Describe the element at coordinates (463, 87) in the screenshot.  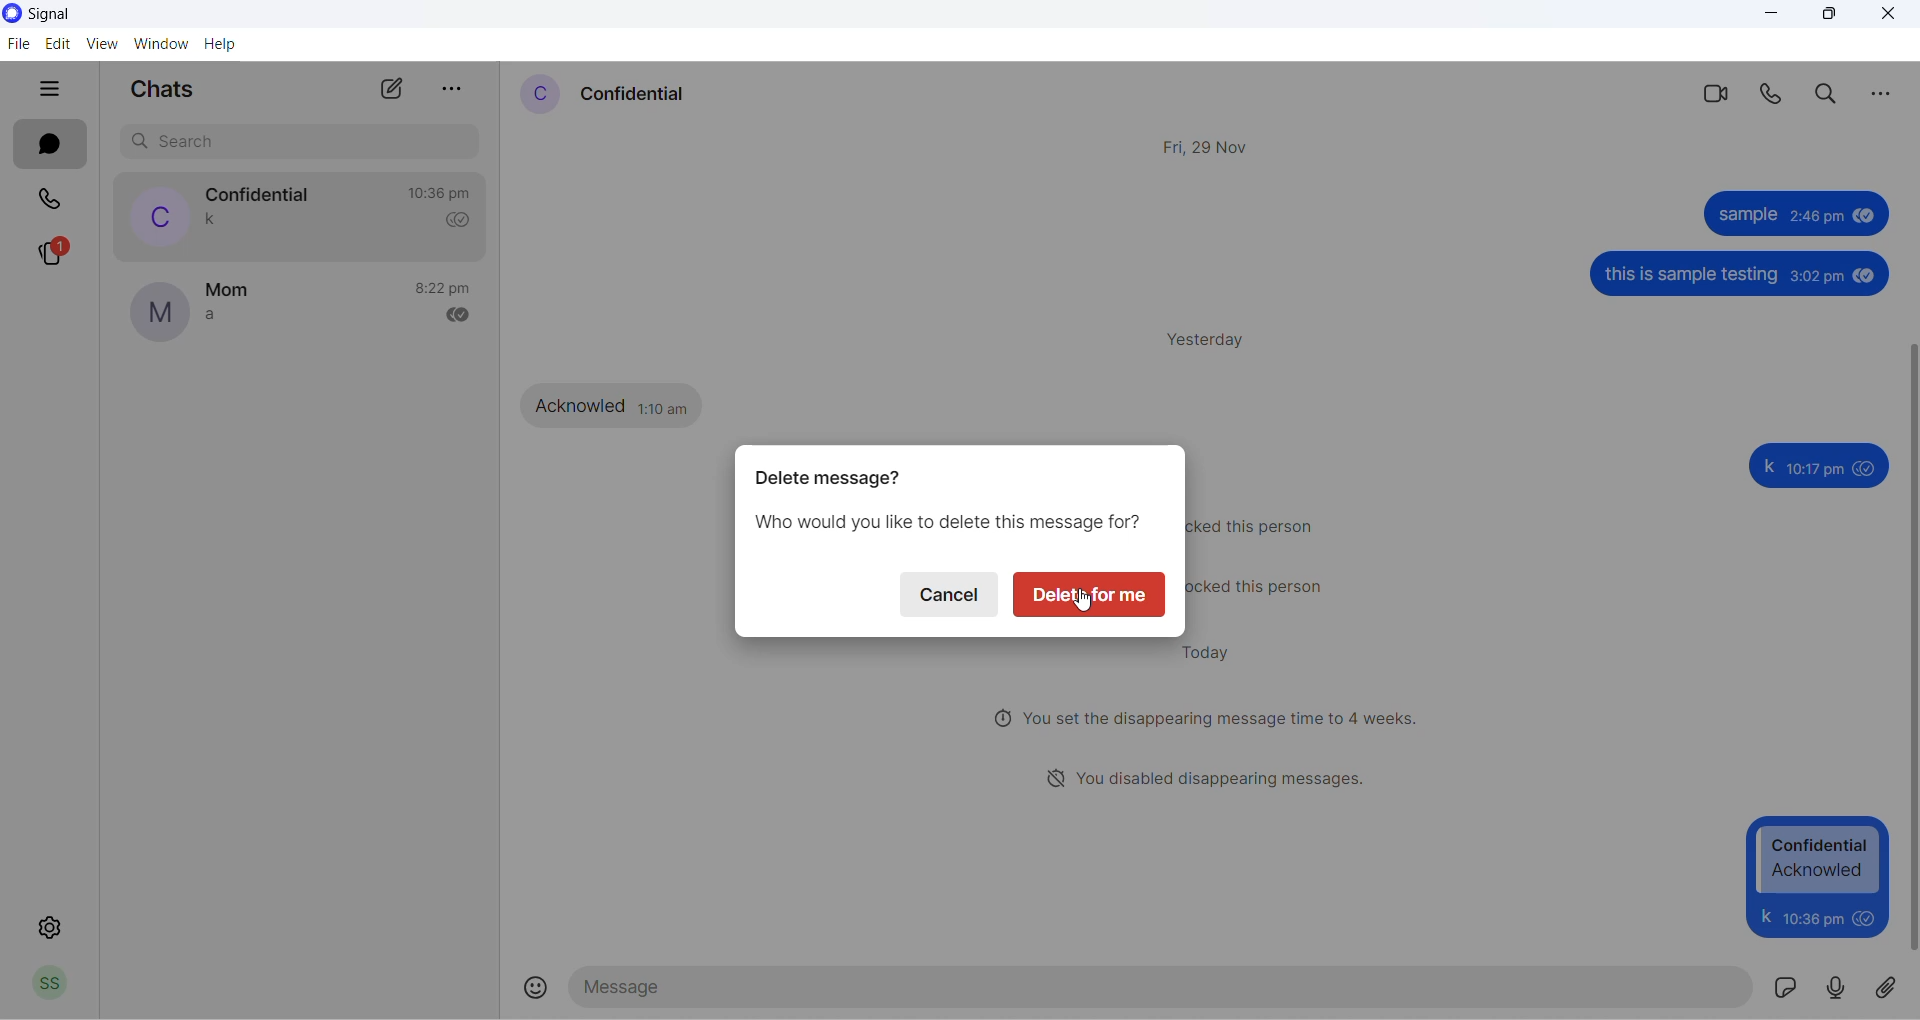
I see `more options` at that location.